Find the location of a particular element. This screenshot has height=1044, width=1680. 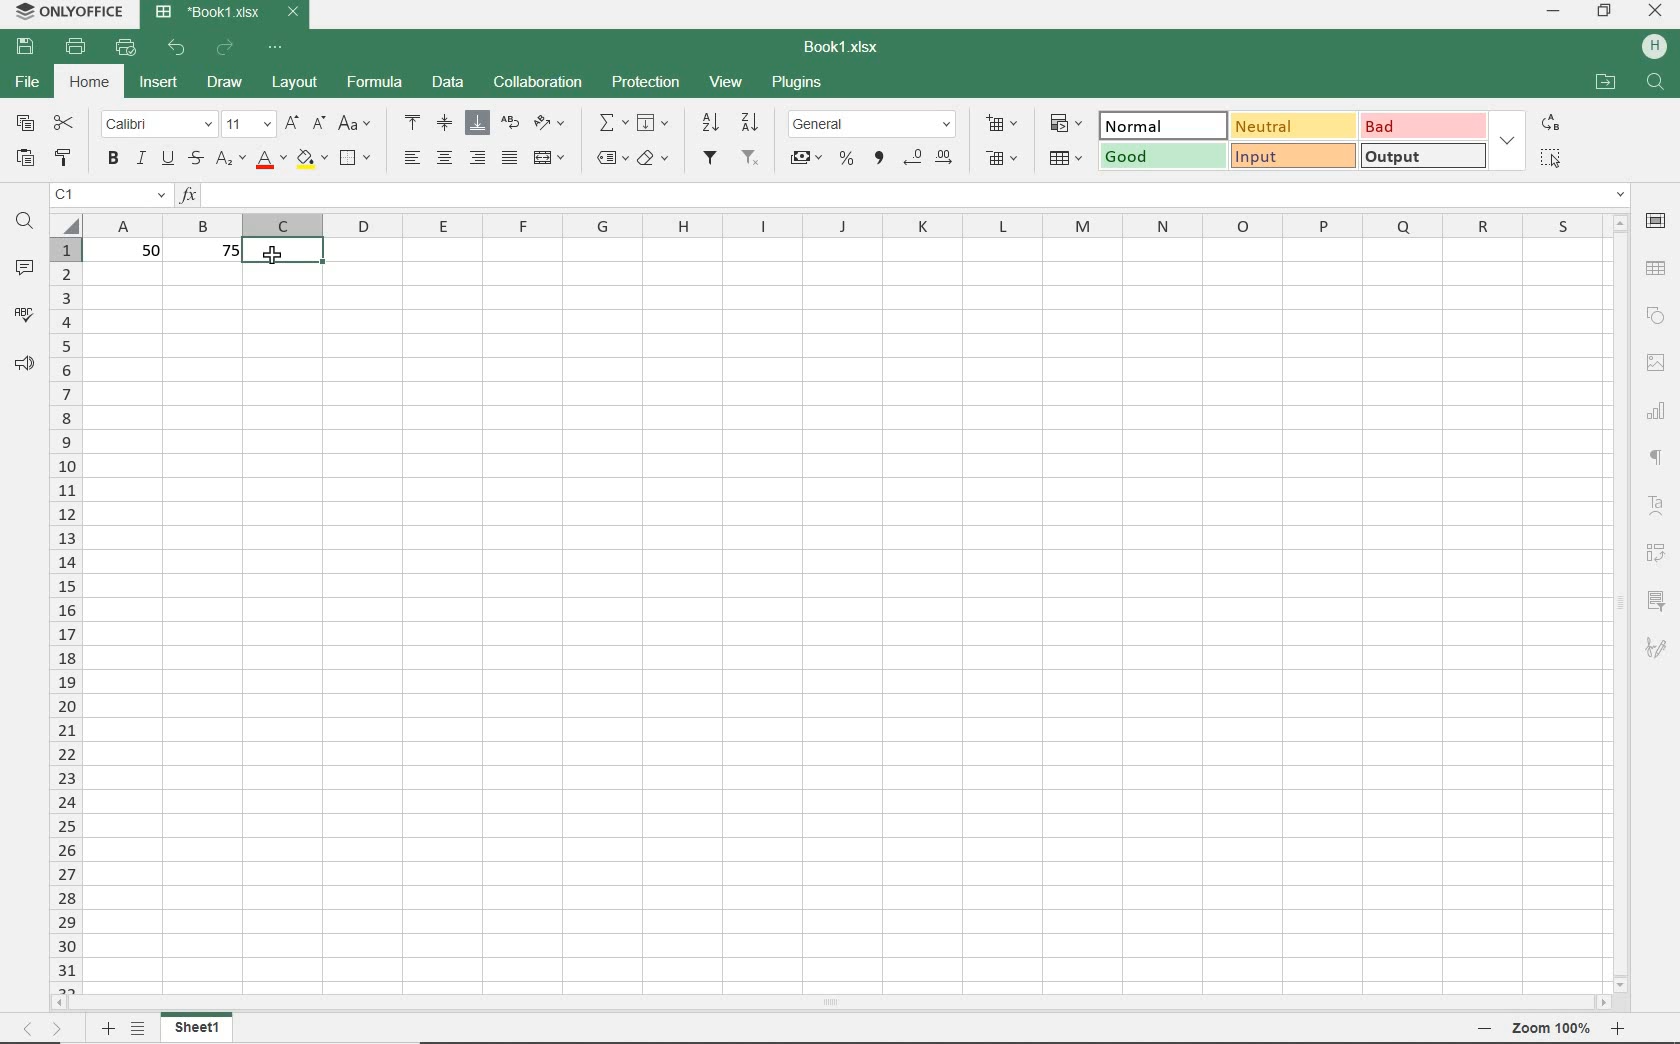

collaboration is located at coordinates (536, 82).